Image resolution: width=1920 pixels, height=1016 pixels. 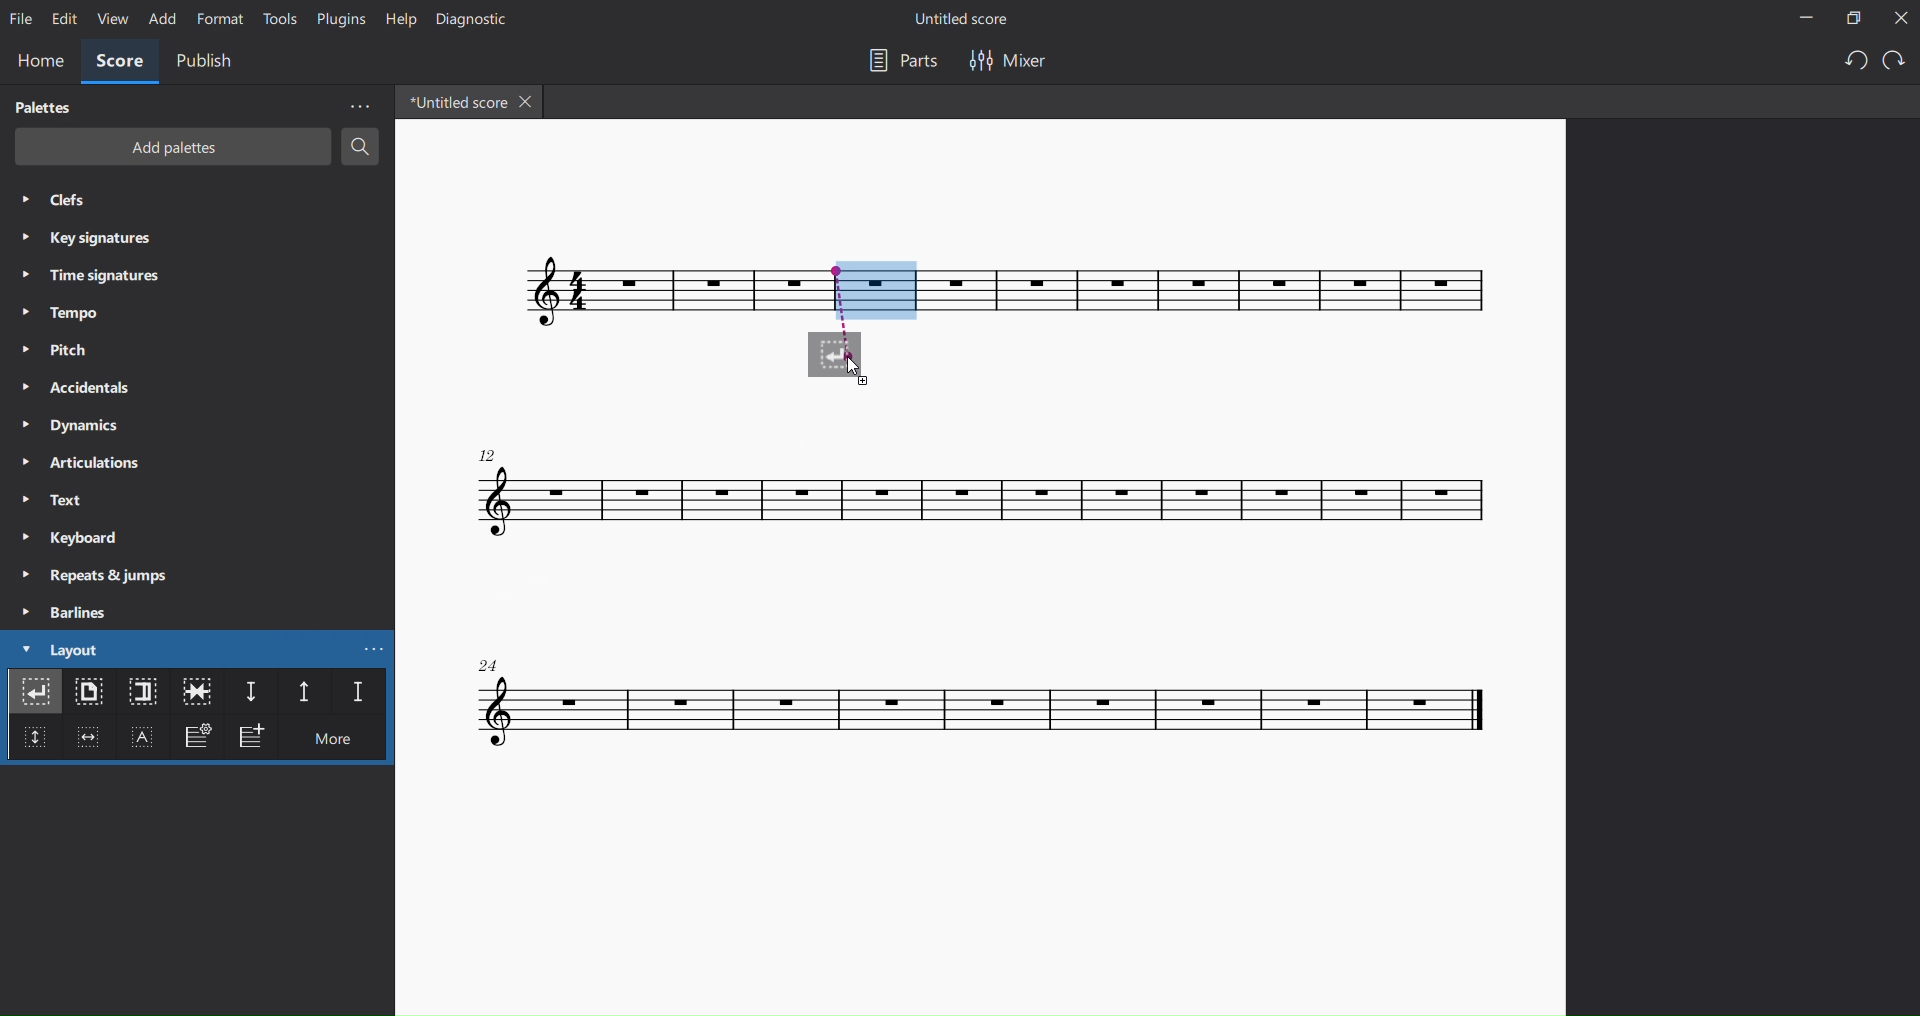 I want to click on insert horizontal frame, so click(x=87, y=742).